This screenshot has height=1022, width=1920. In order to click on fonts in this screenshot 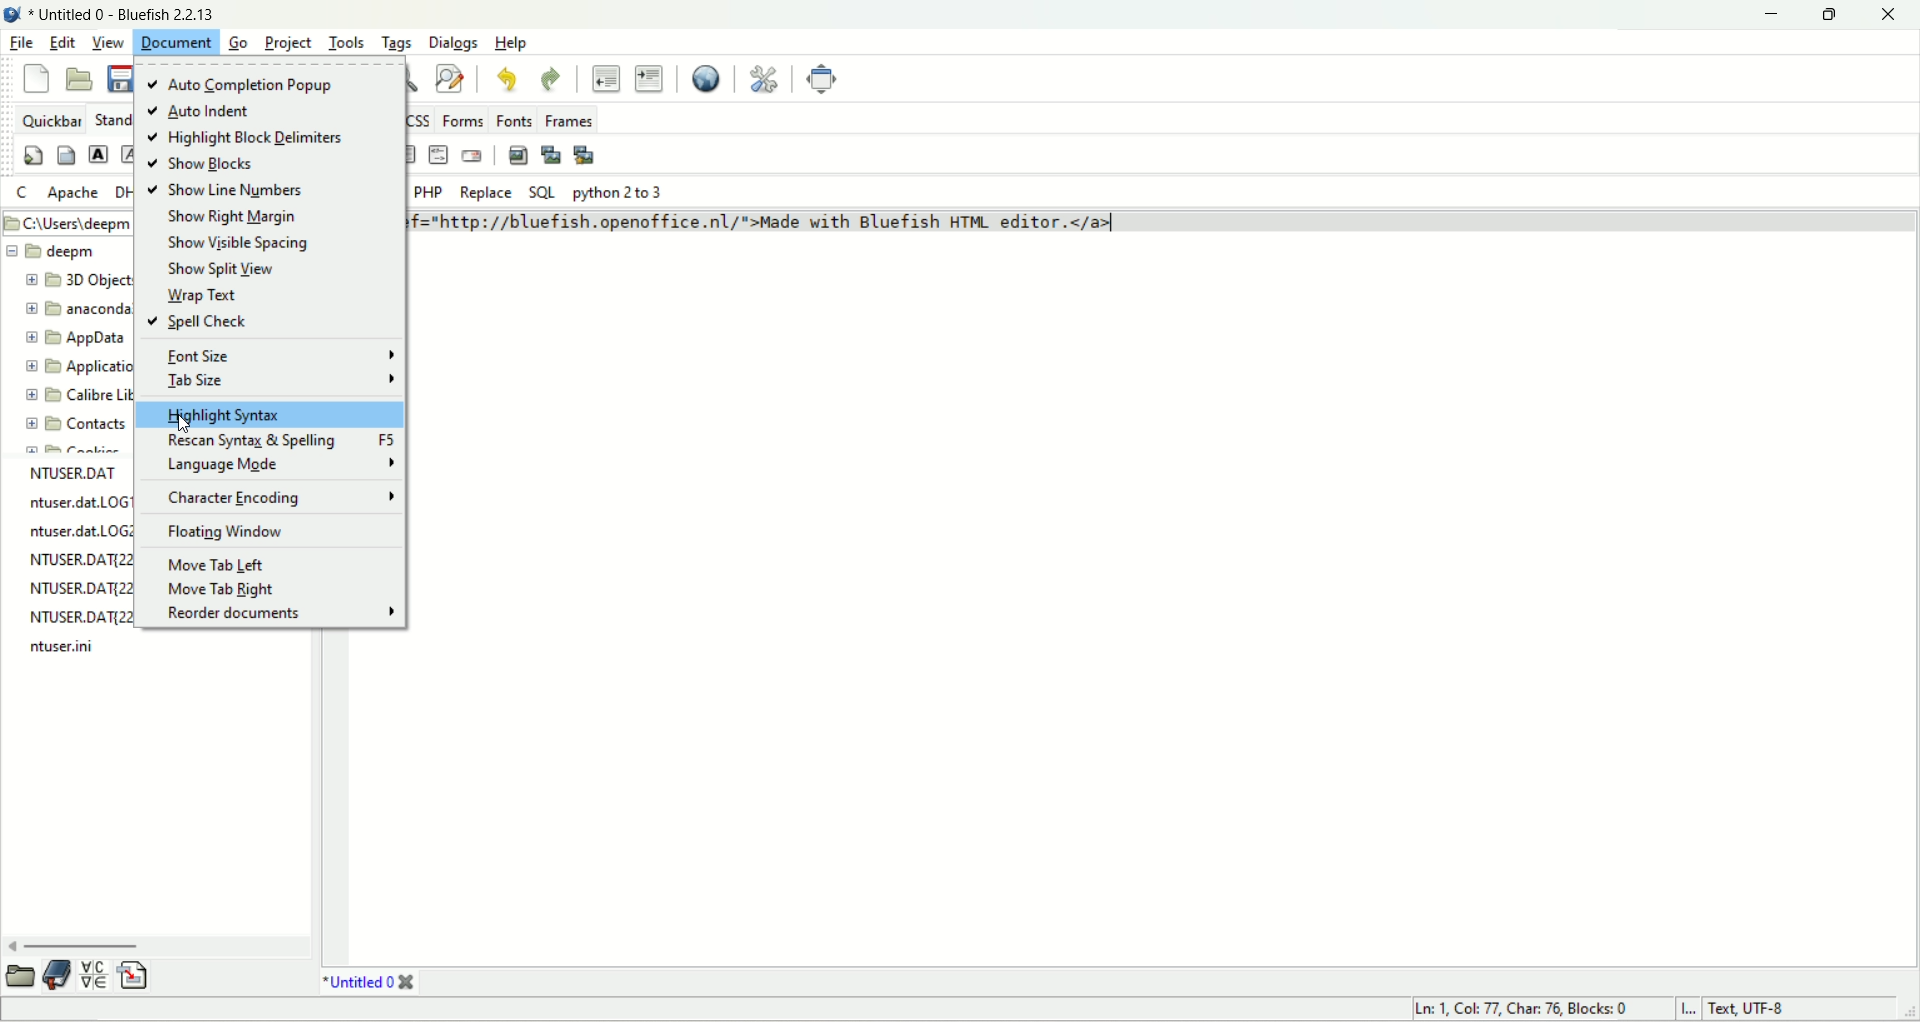, I will do `click(513, 117)`.